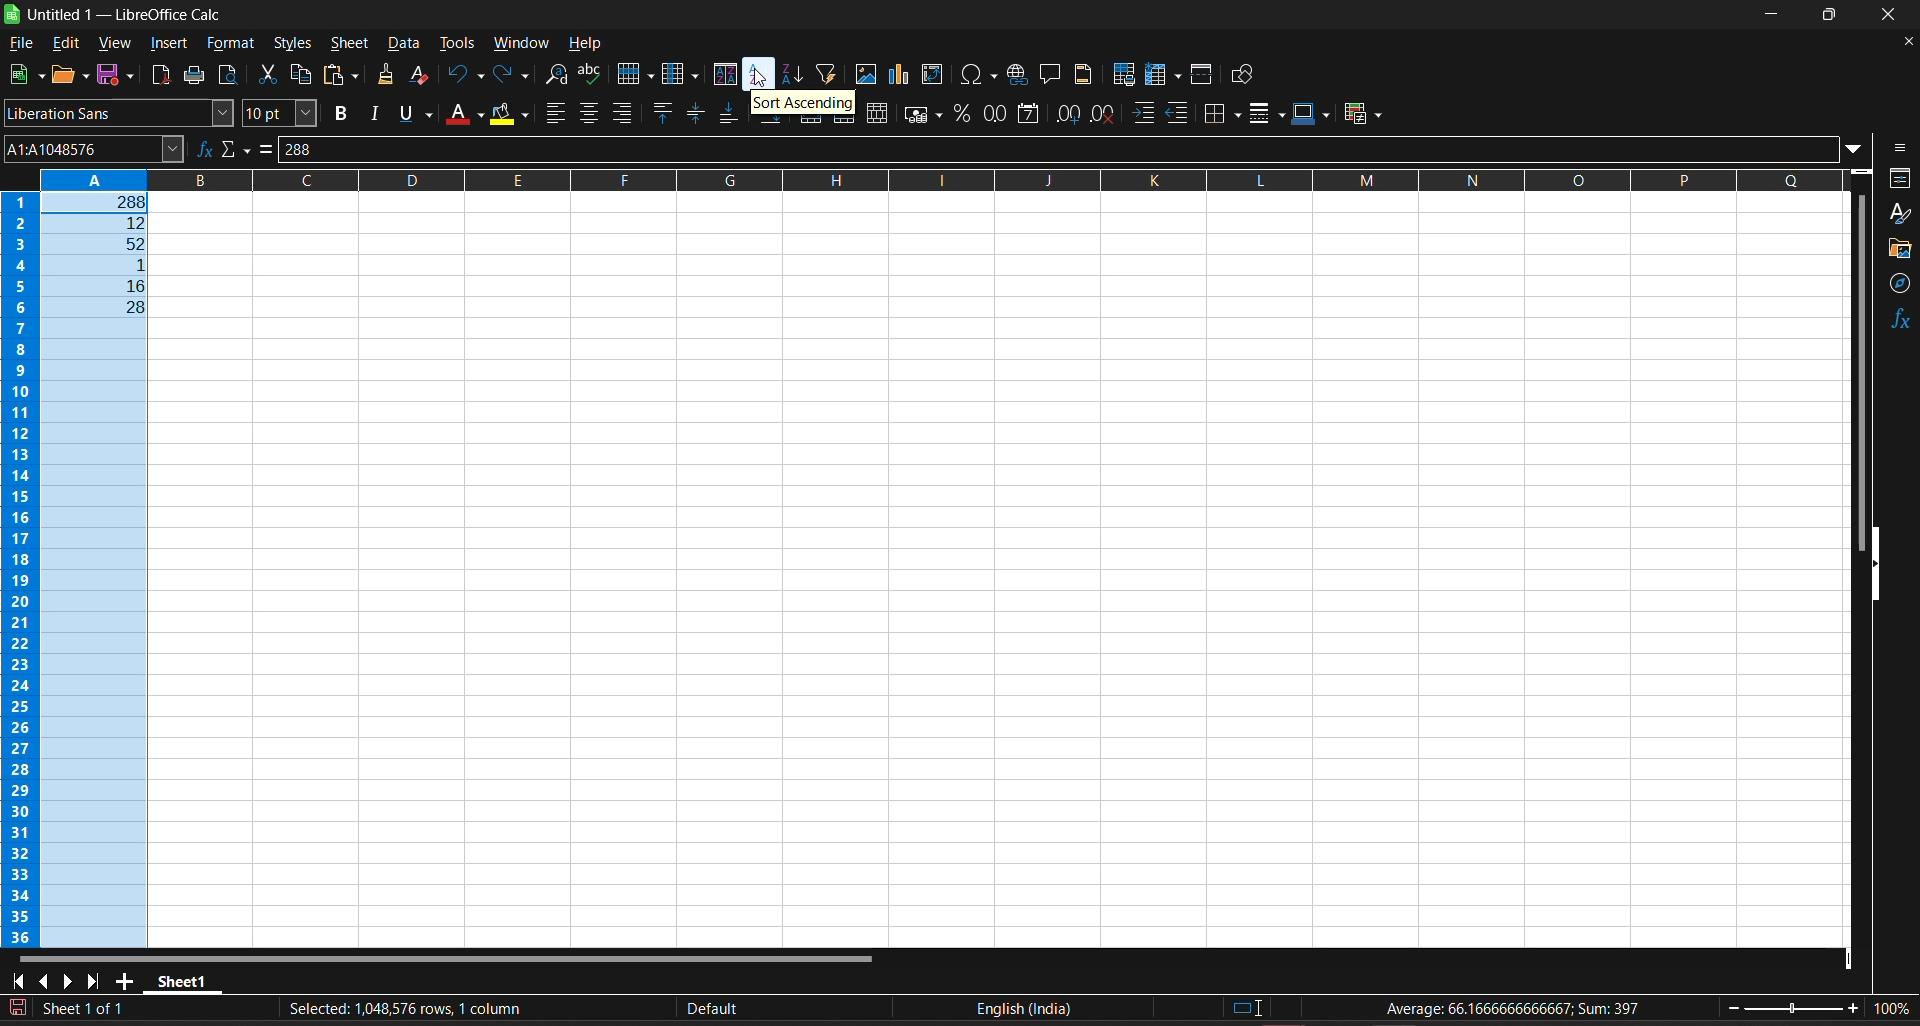  Describe the element at coordinates (1266, 113) in the screenshot. I see `border style` at that location.